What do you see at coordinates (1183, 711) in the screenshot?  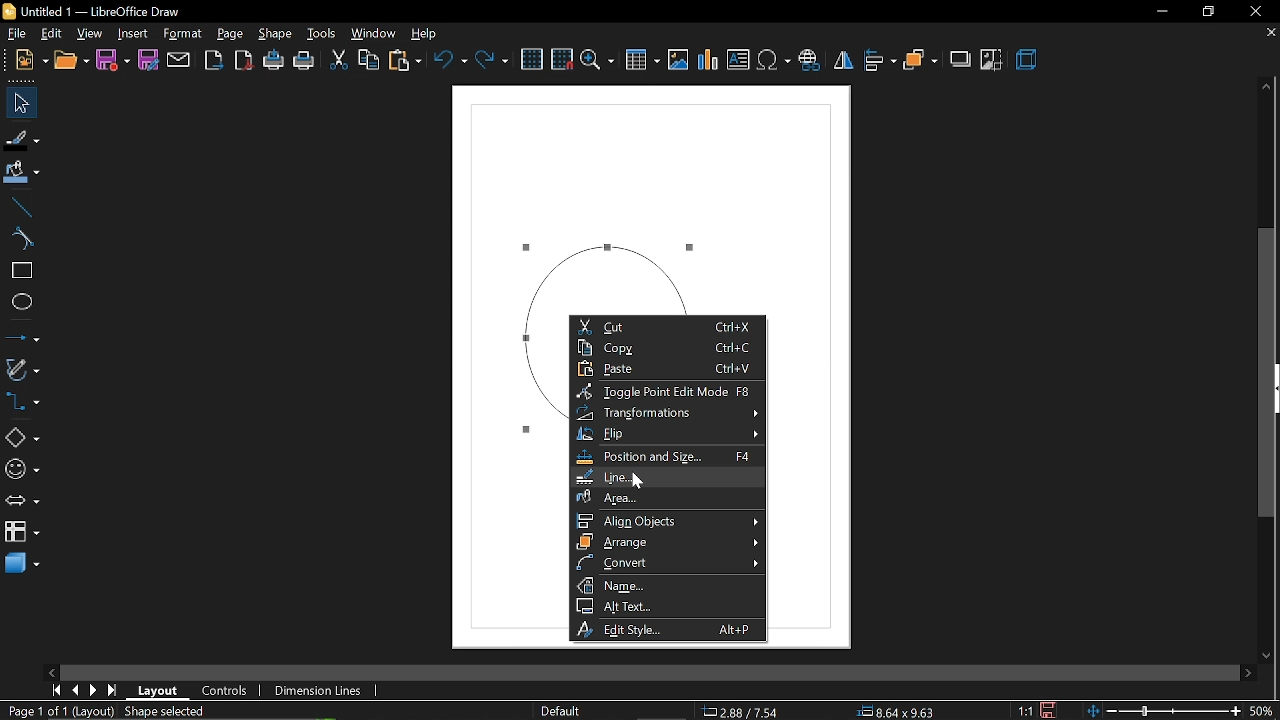 I see `zoom change` at bounding box center [1183, 711].